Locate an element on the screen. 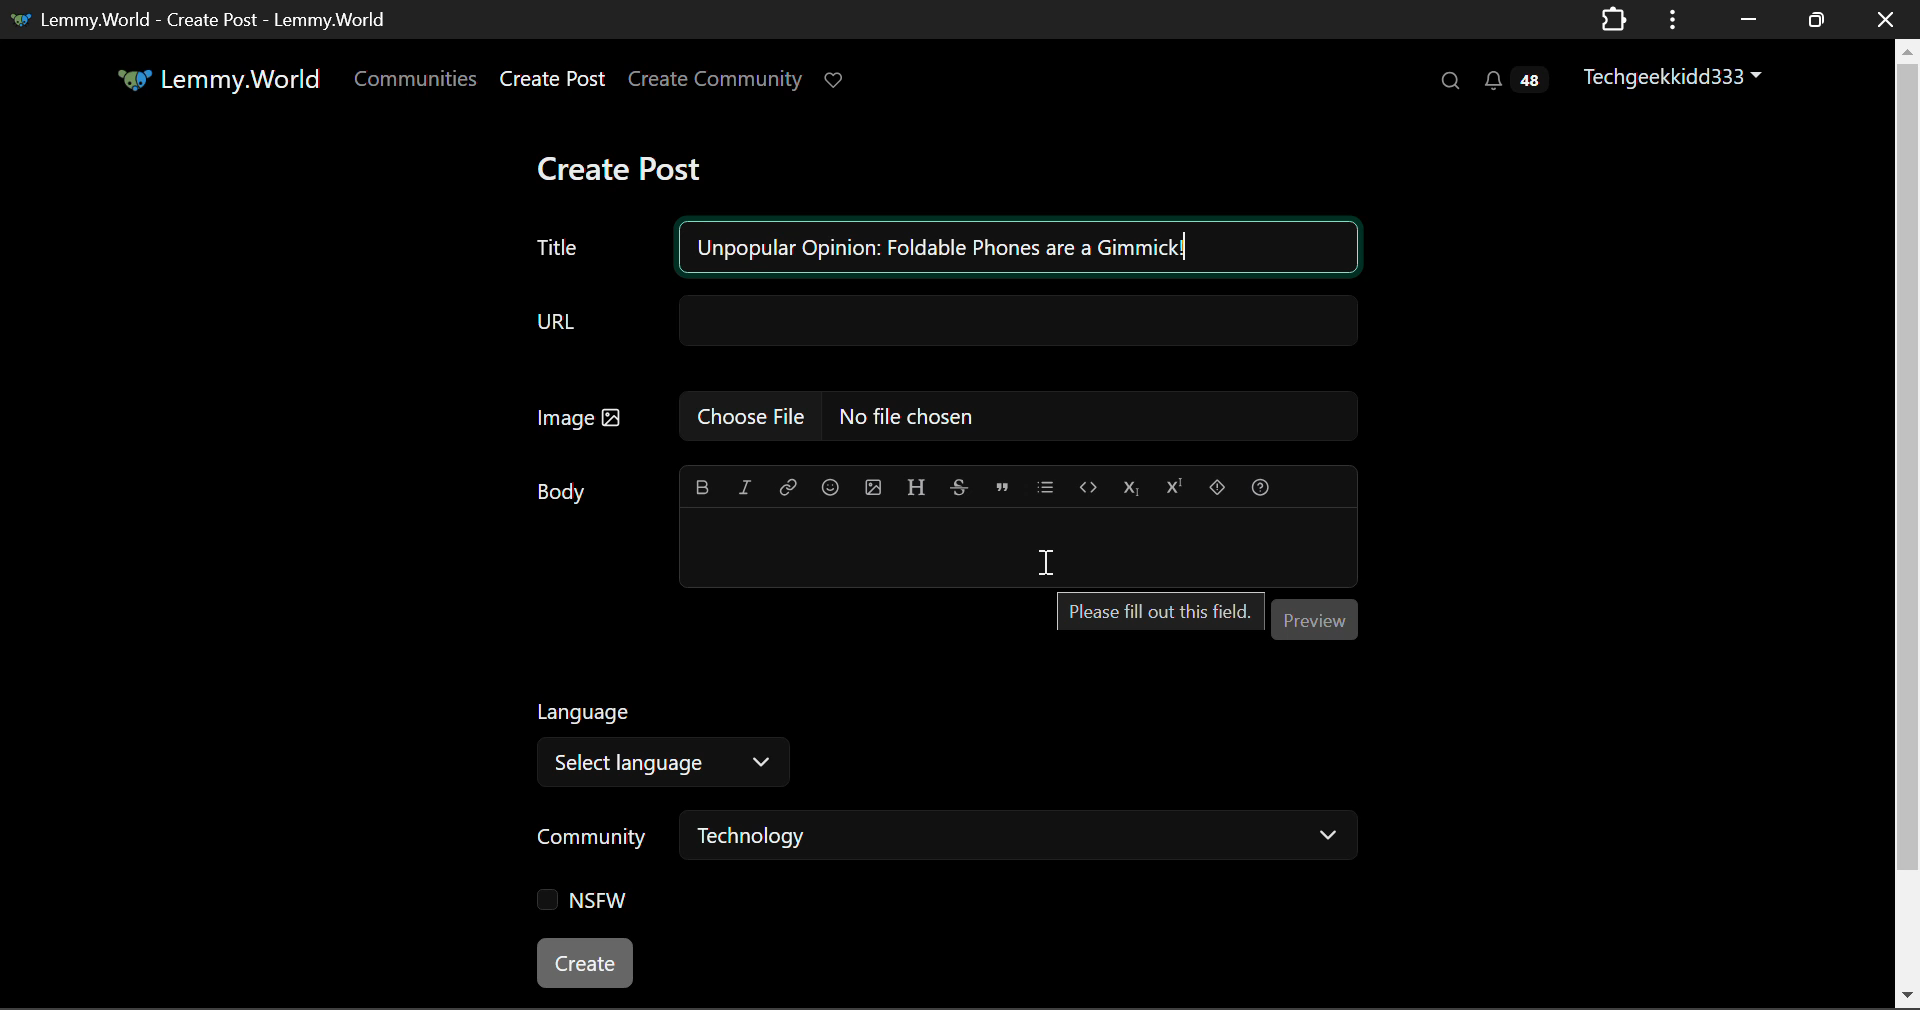 The image size is (1920, 1010). NSFW Checkbox is located at coordinates (590, 905).